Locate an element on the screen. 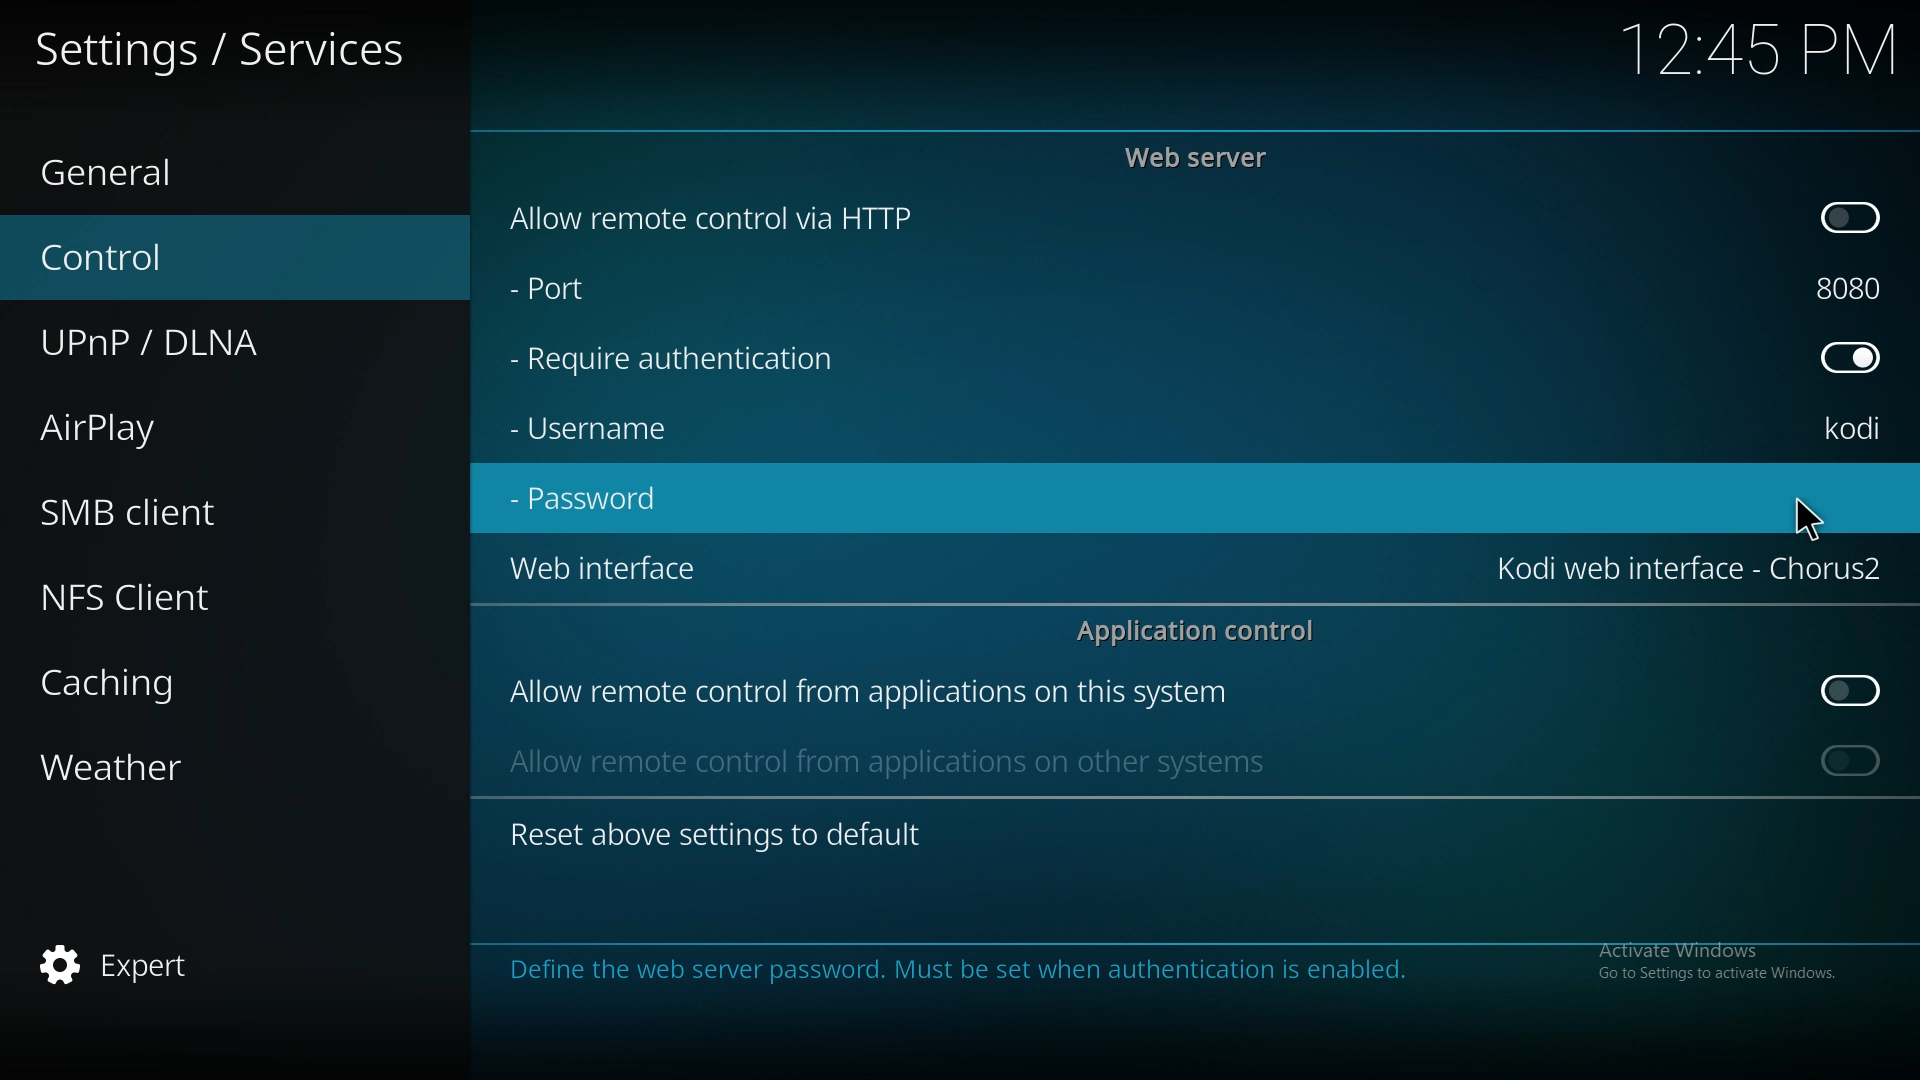 Image resolution: width=1920 pixels, height=1080 pixels. expert is located at coordinates (168, 966).